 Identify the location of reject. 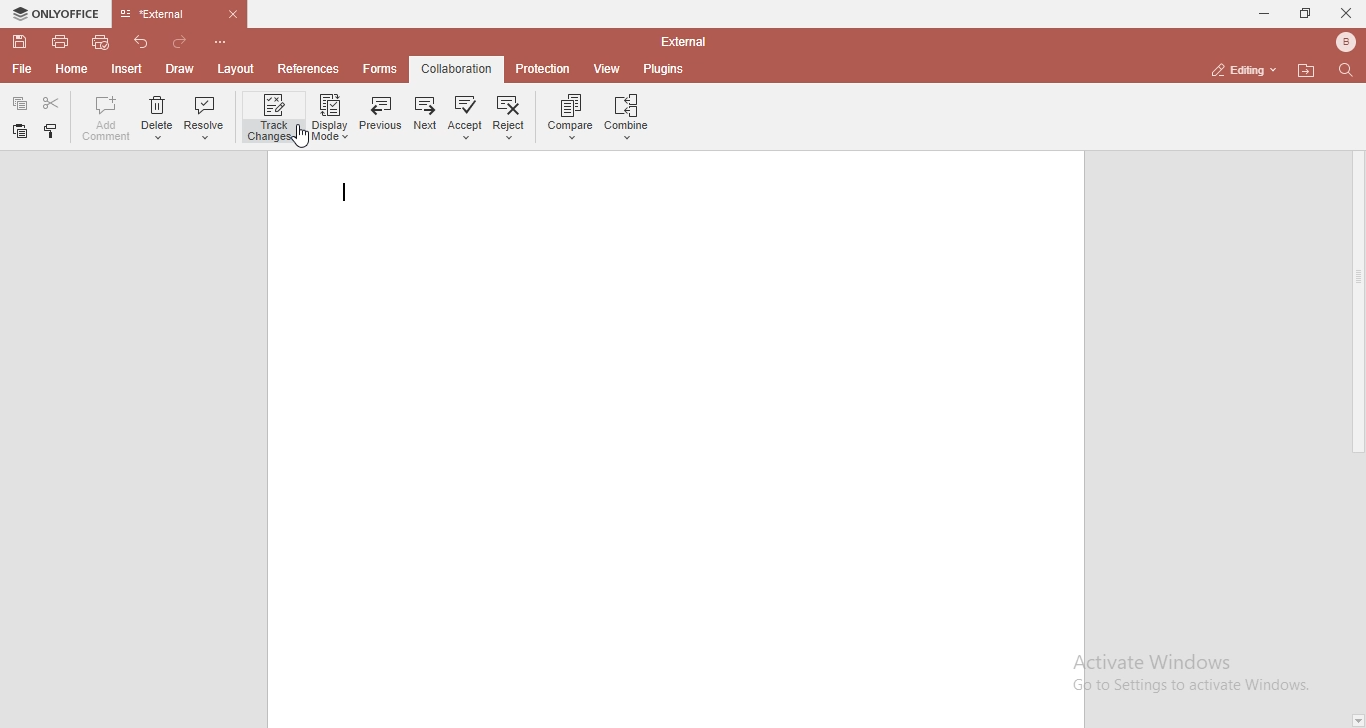
(511, 117).